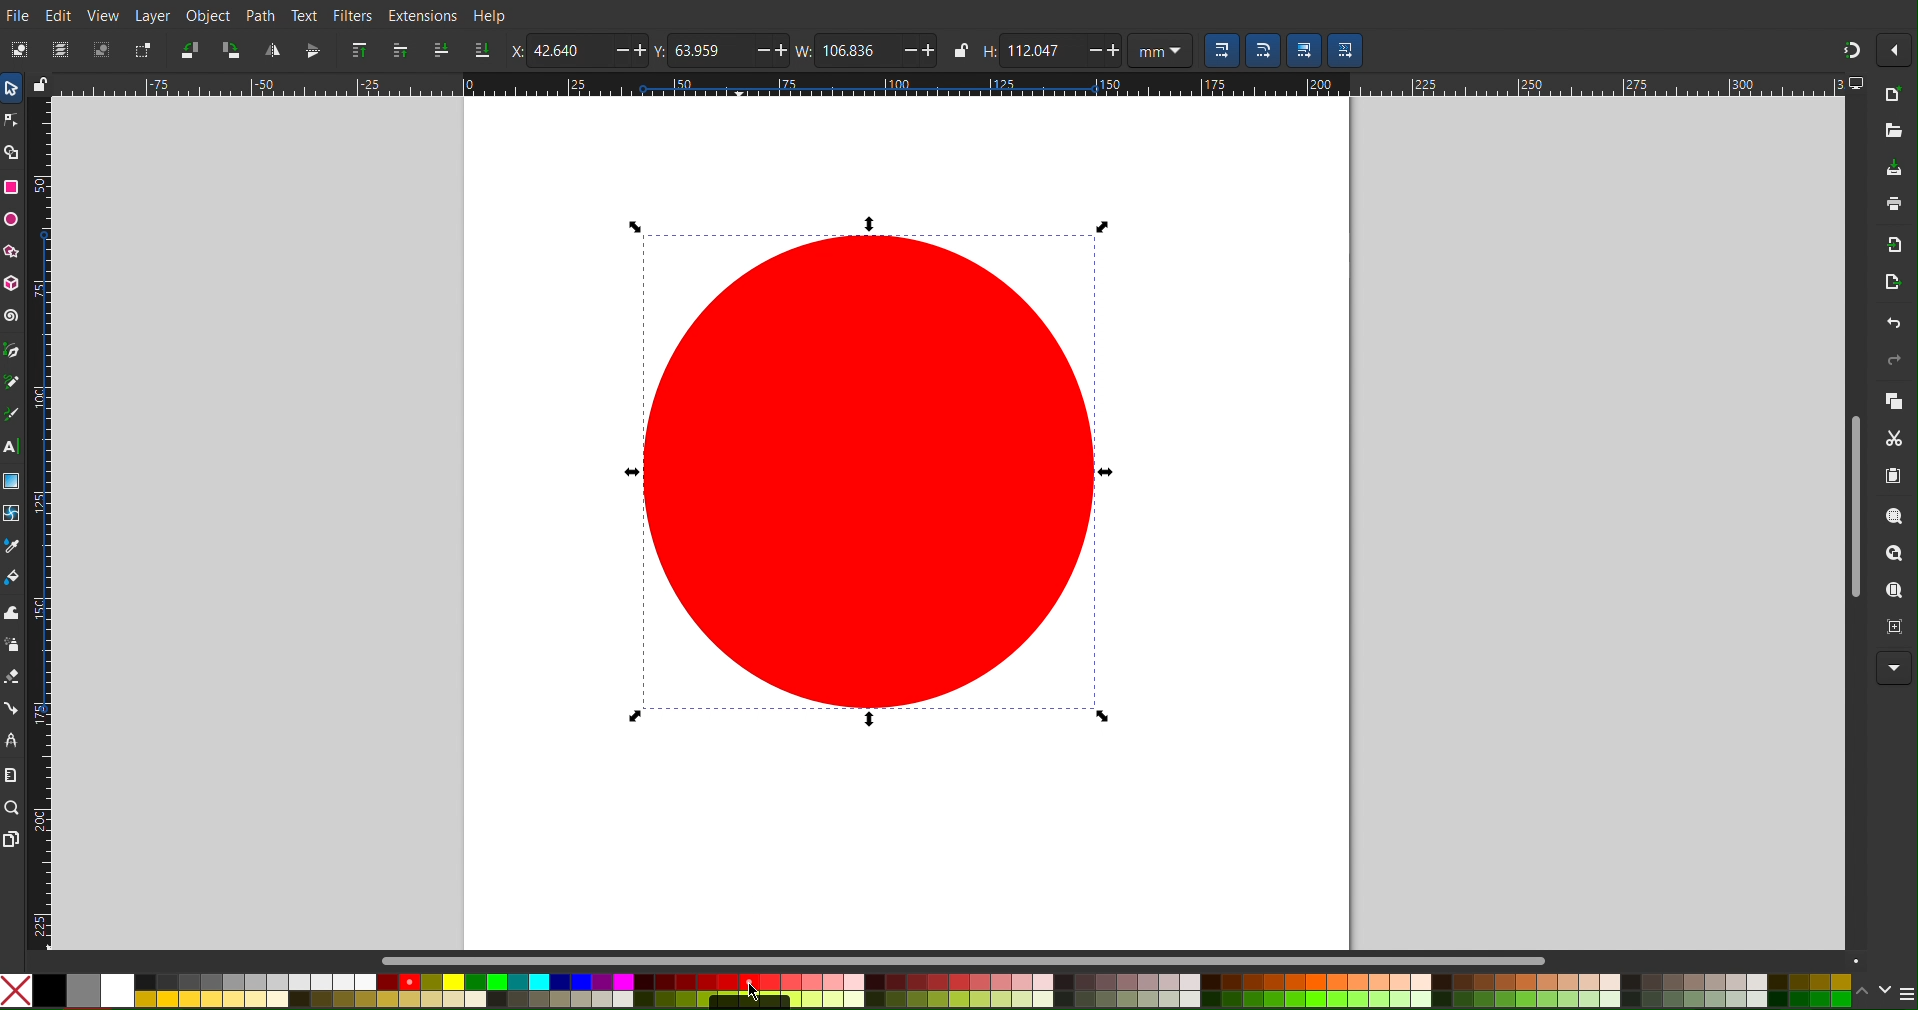  What do you see at coordinates (1894, 400) in the screenshot?
I see `Copy` at bounding box center [1894, 400].